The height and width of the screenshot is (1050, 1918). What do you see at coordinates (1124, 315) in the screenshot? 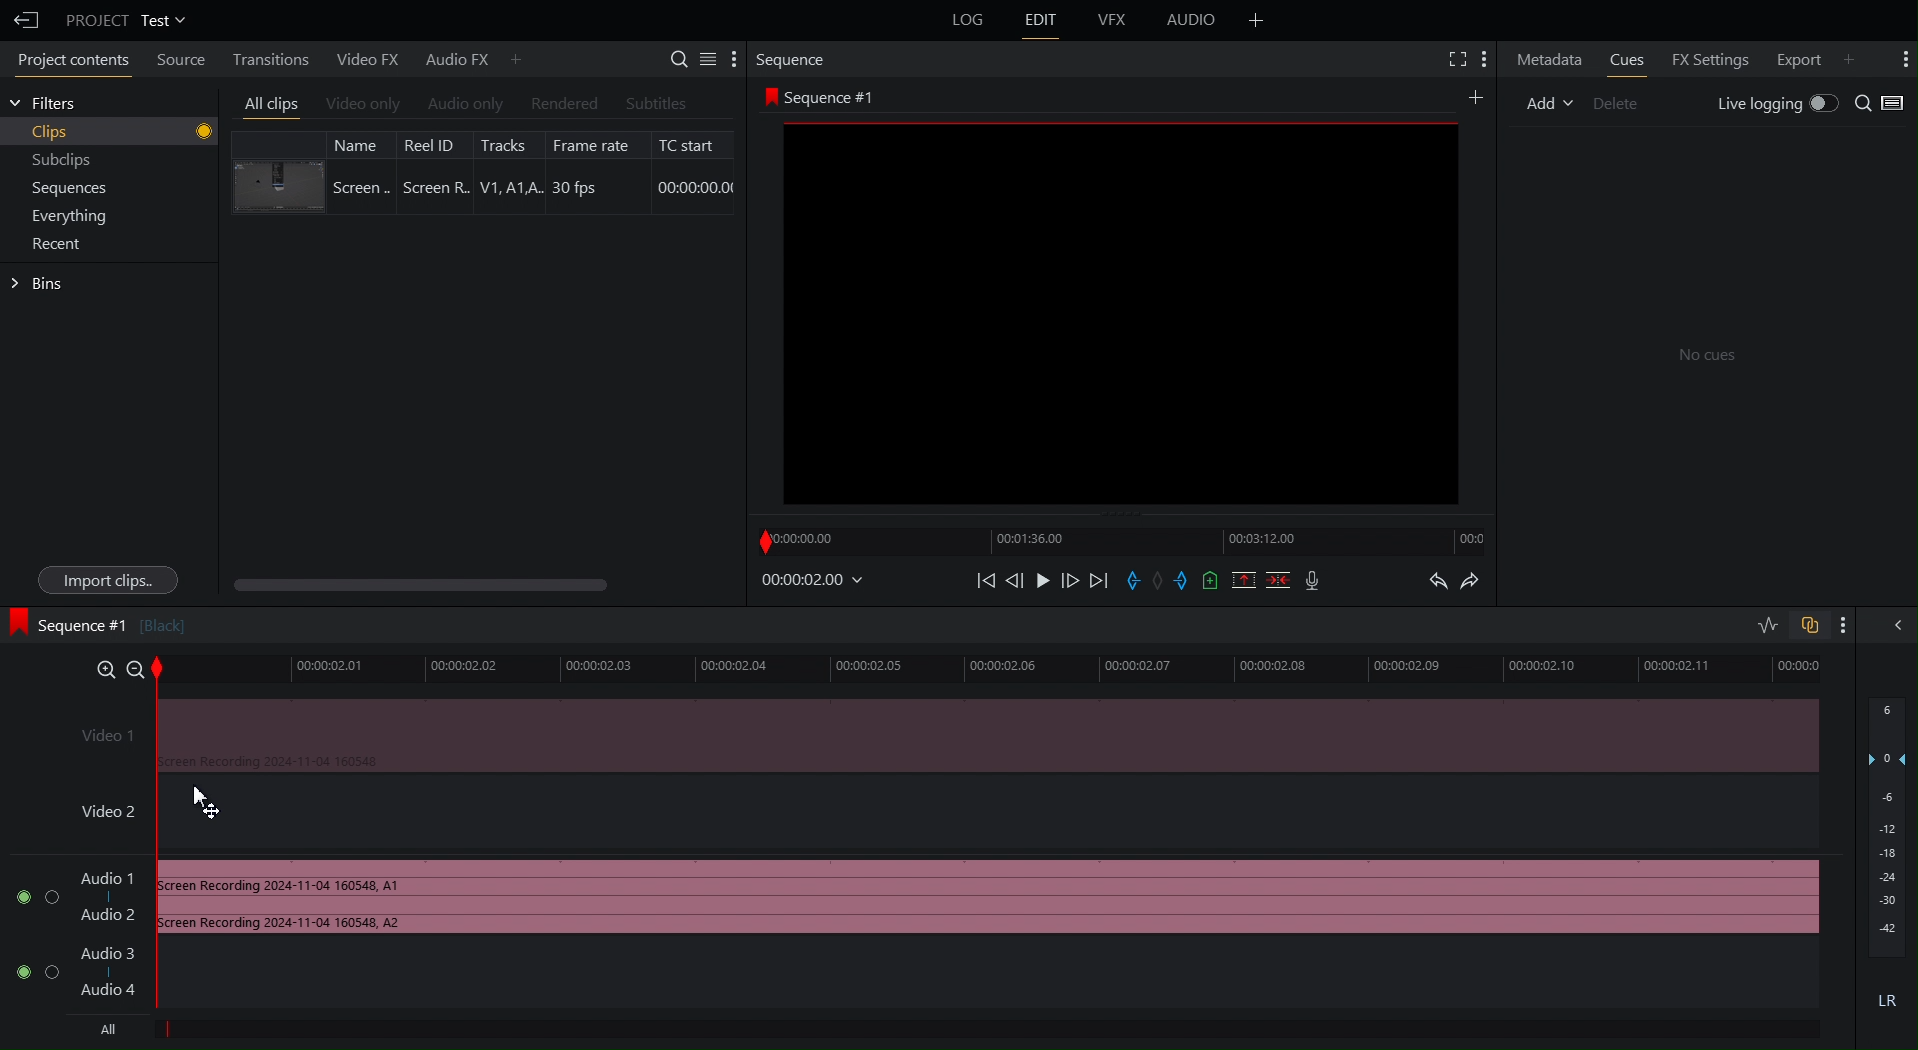
I see `Clip Preview` at bounding box center [1124, 315].